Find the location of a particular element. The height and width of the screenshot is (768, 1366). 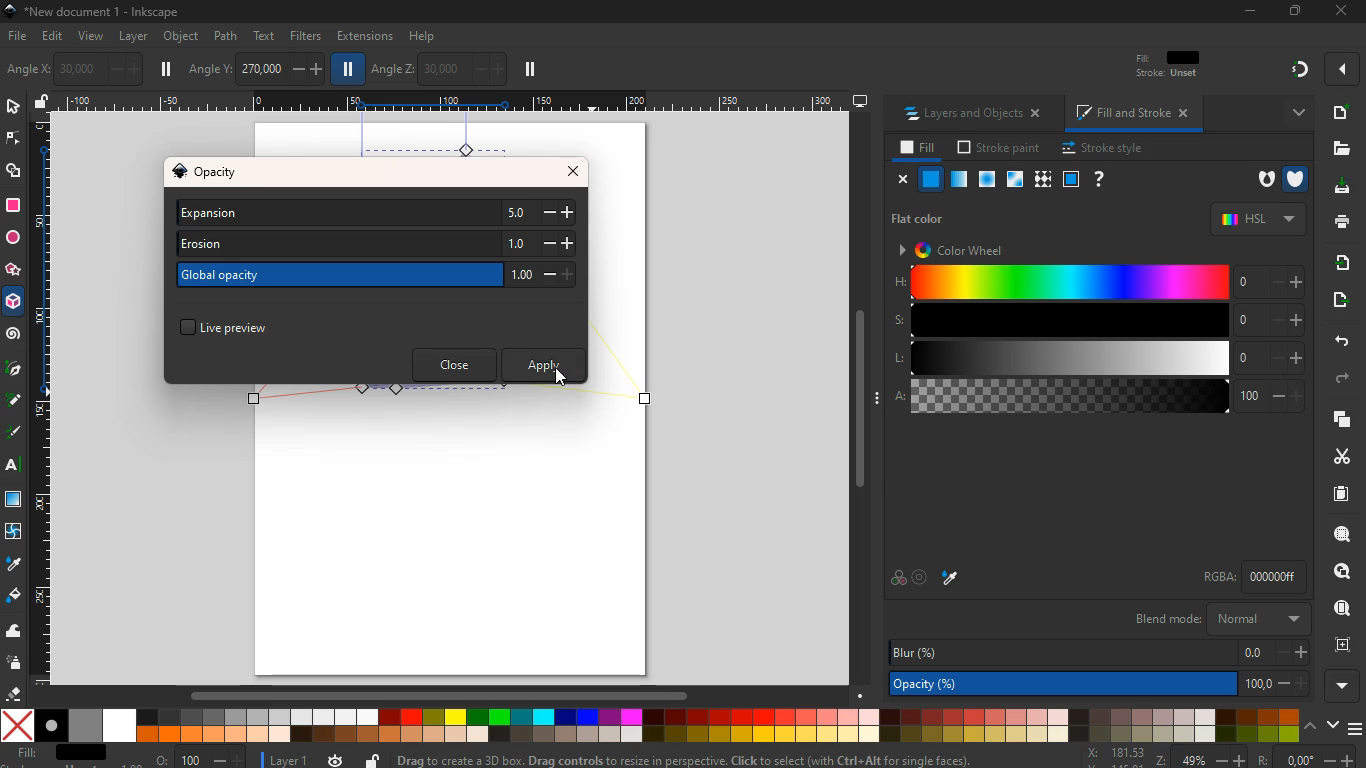

pic is located at coordinates (13, 370).